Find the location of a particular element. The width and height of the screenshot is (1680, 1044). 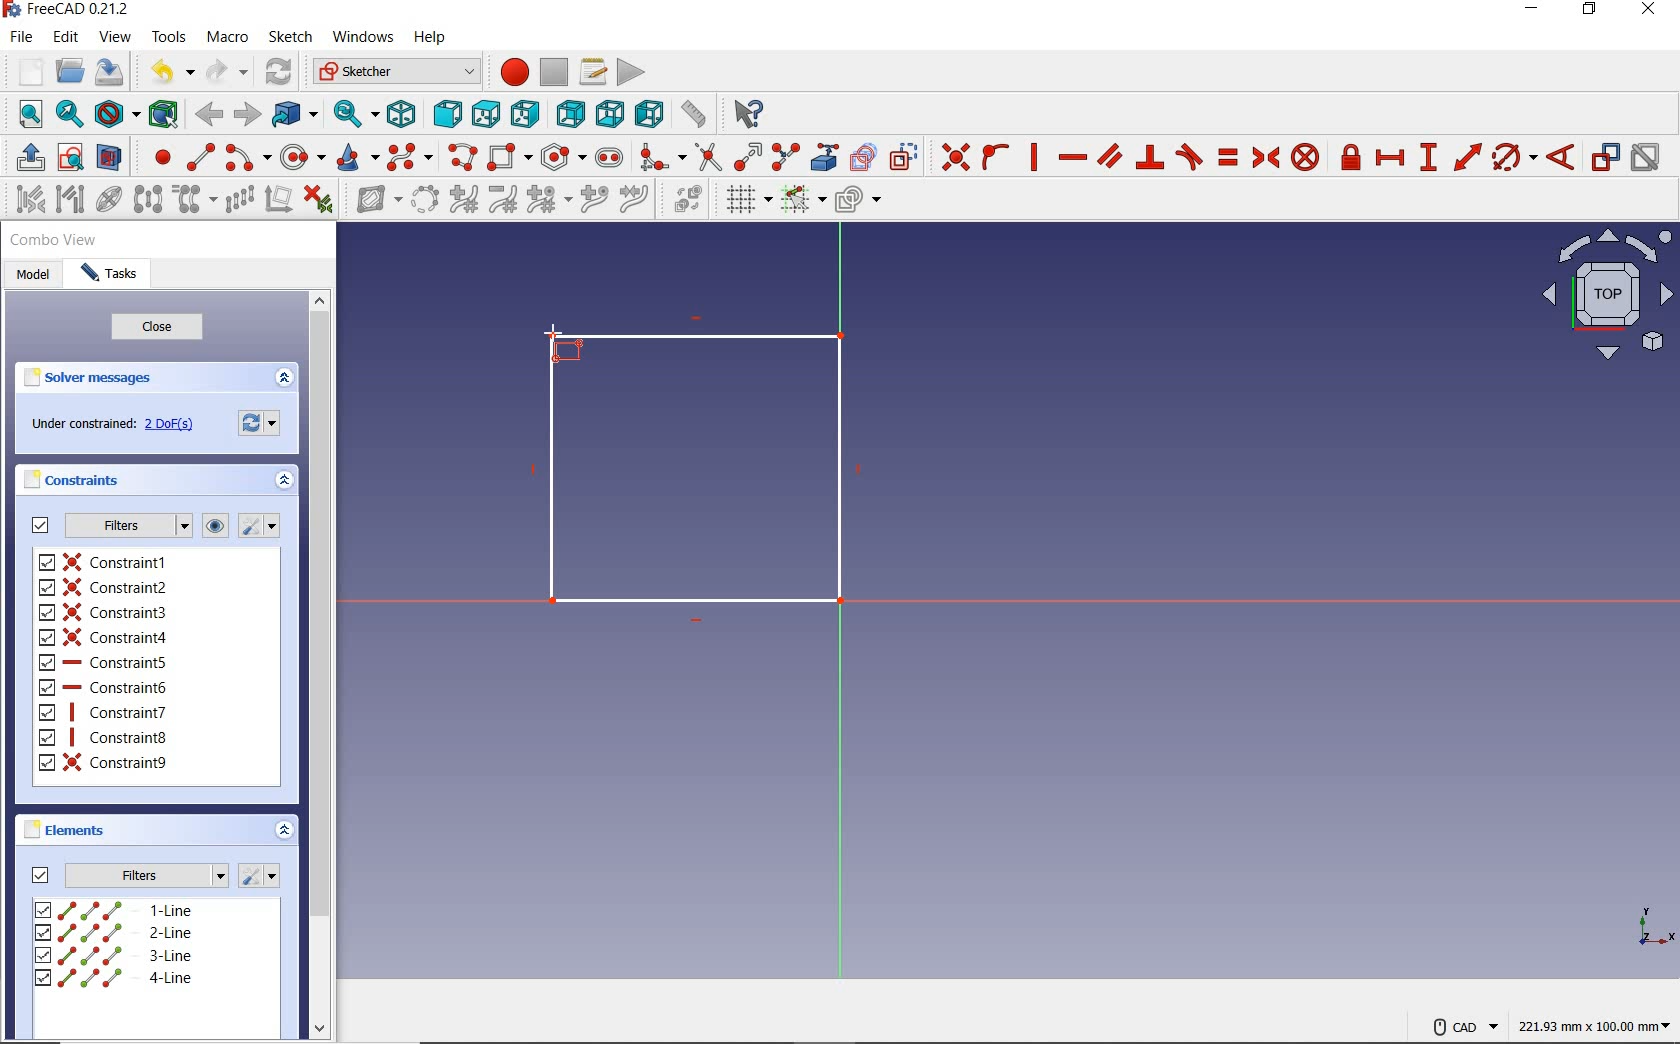

elements is located at coordinates (66, 829).